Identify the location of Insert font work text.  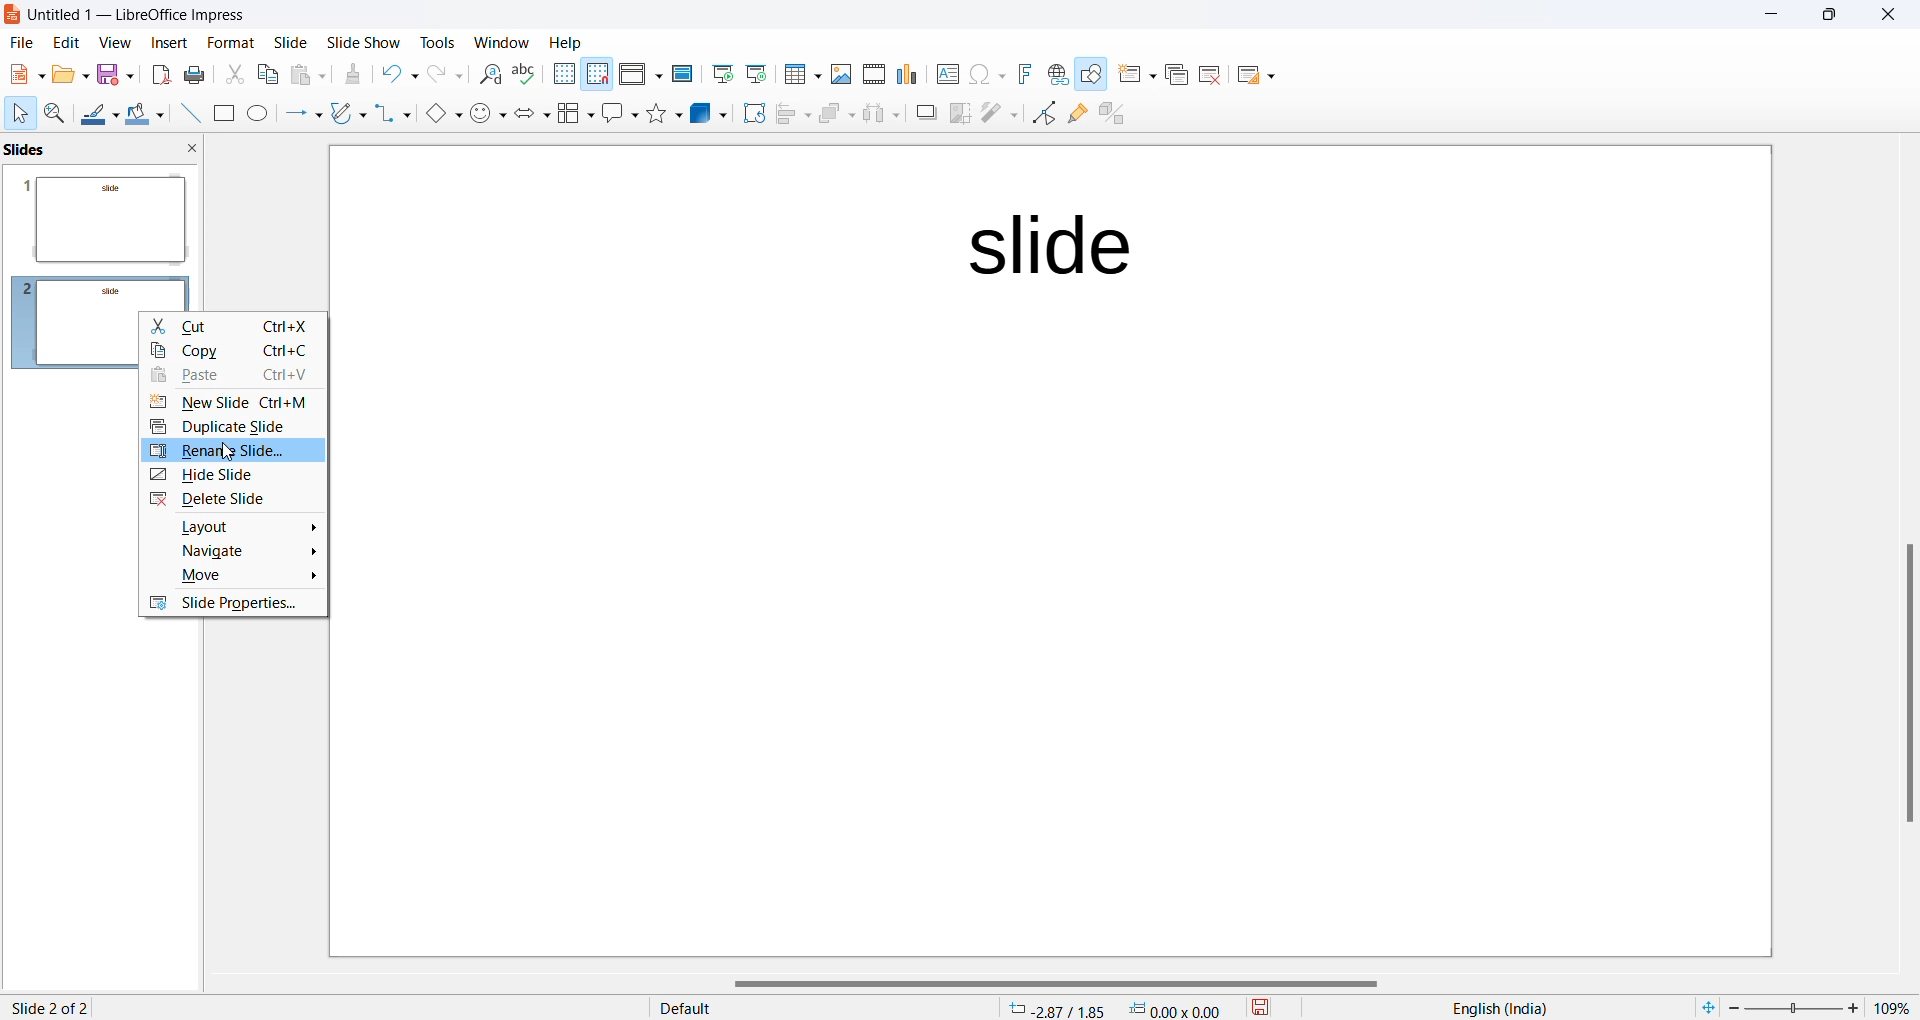
(1024, 74).